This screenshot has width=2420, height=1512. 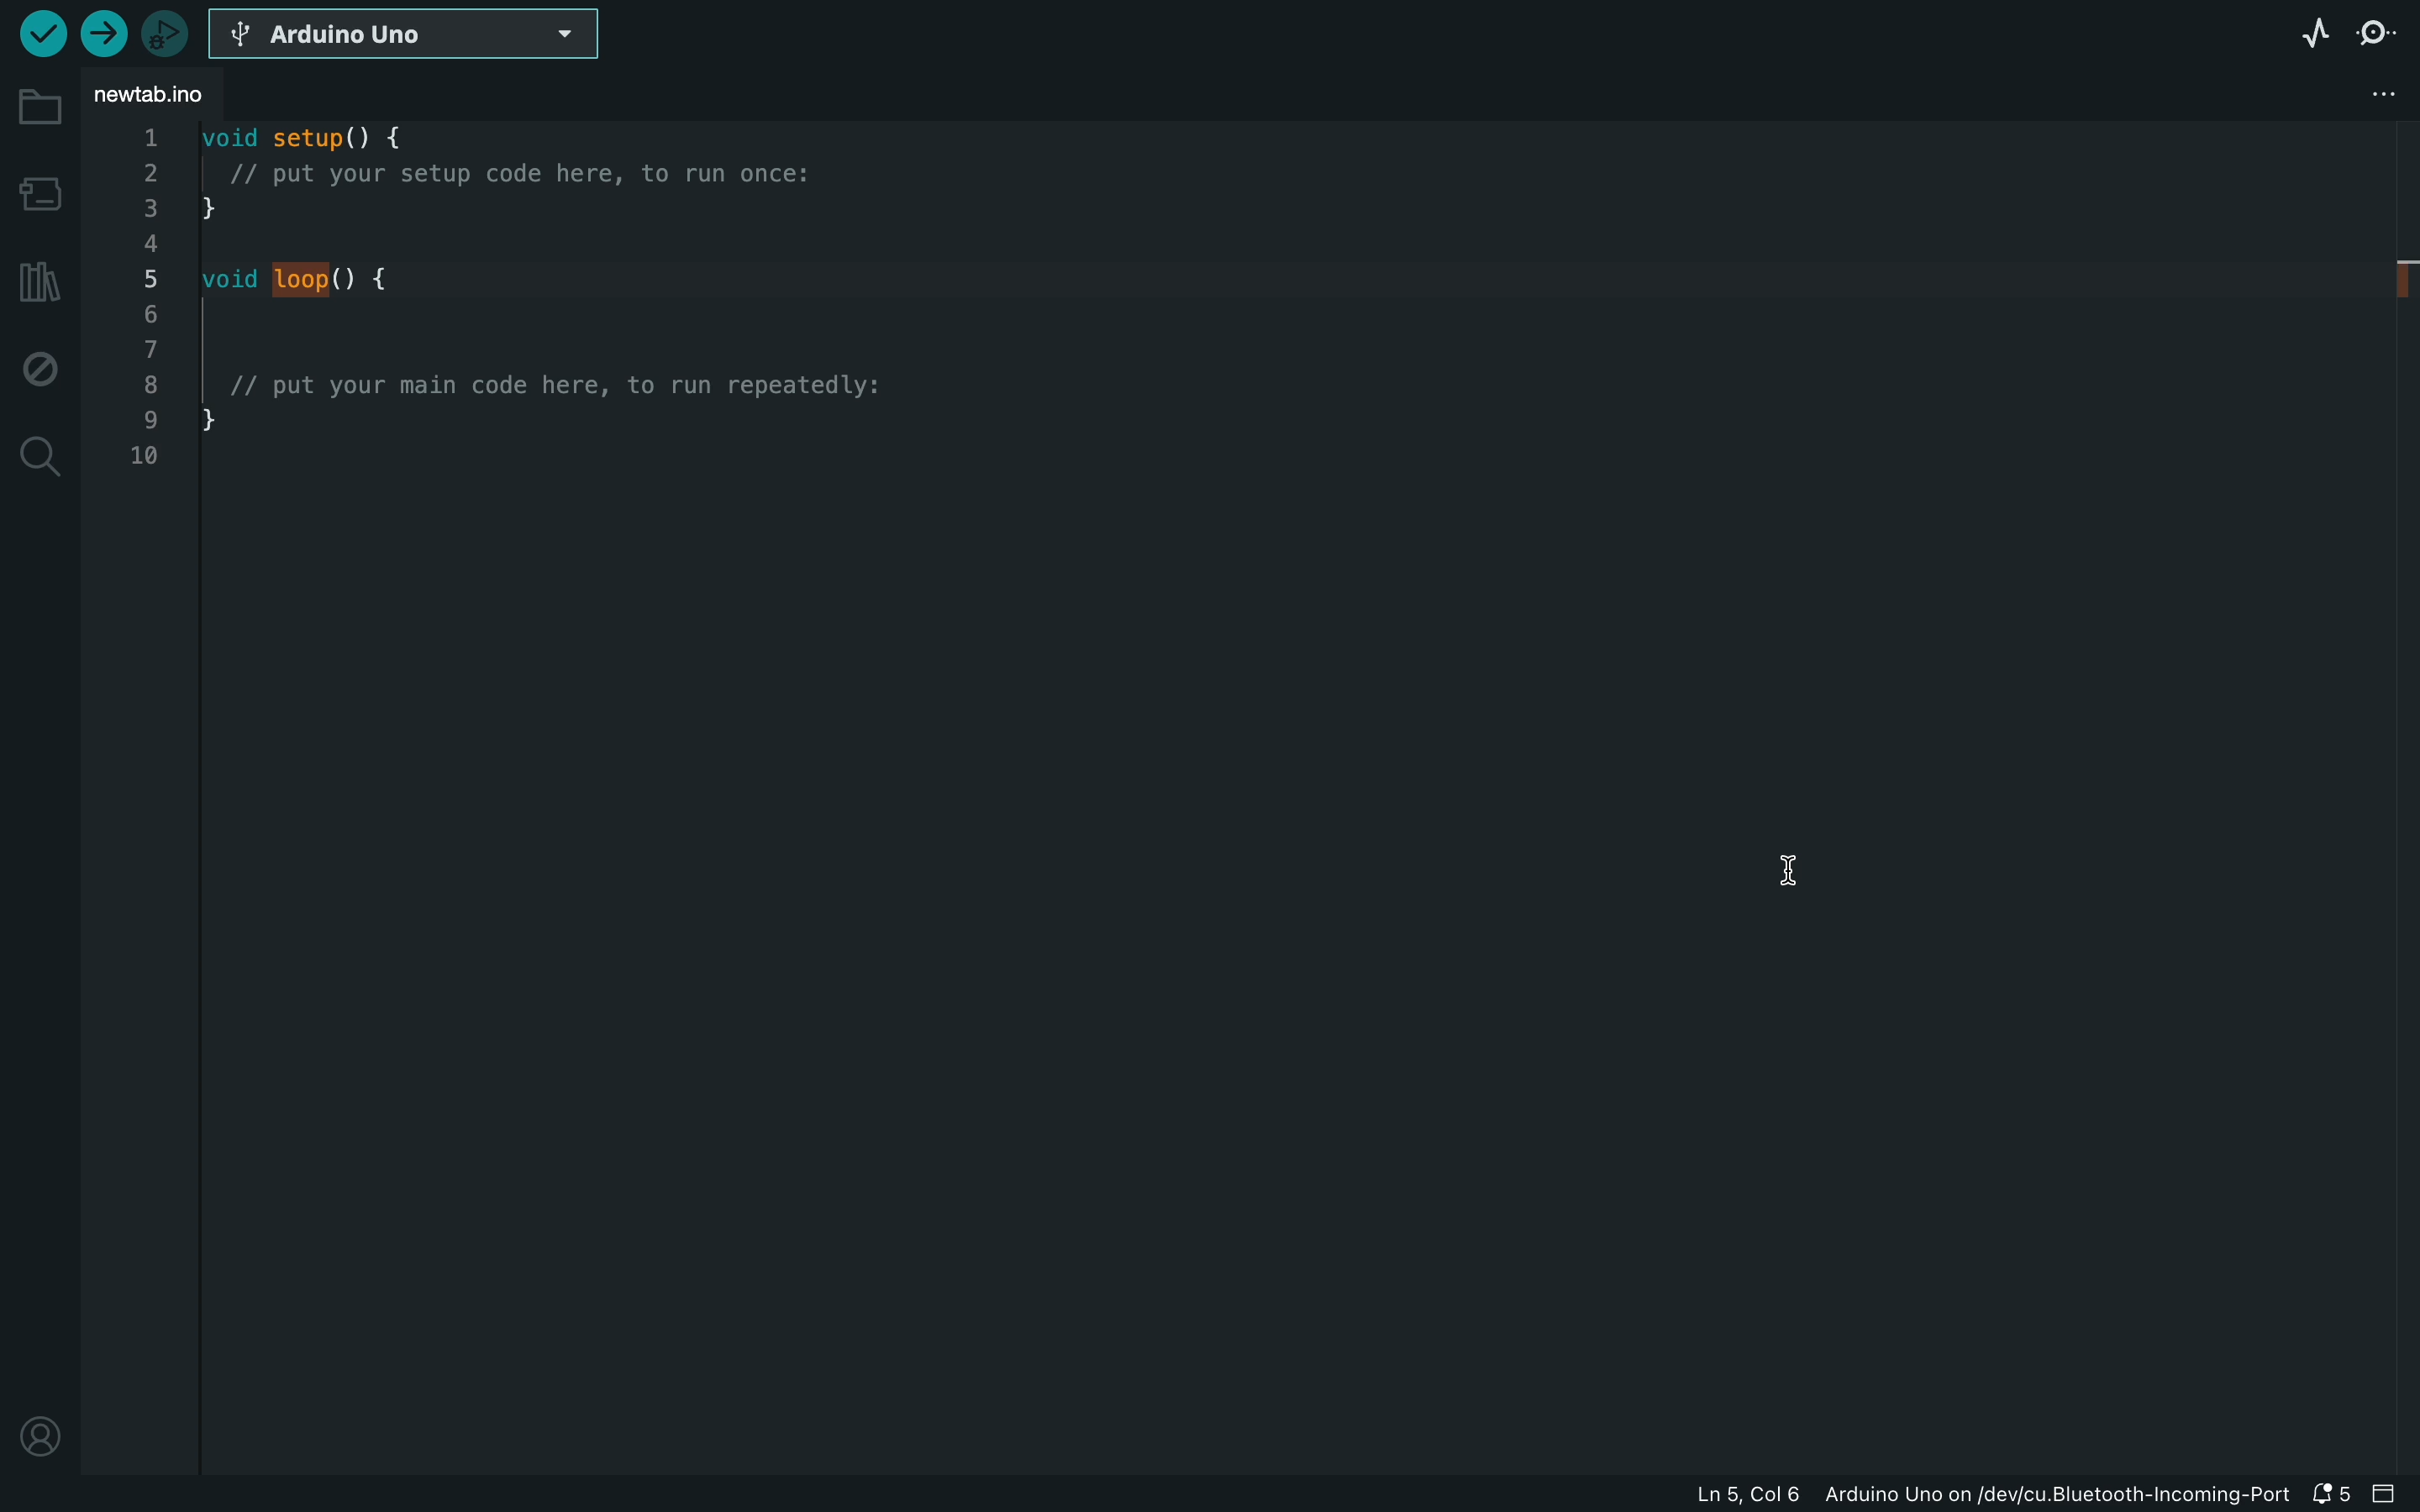 I want to click on debugger, so click(x=167, y=32).